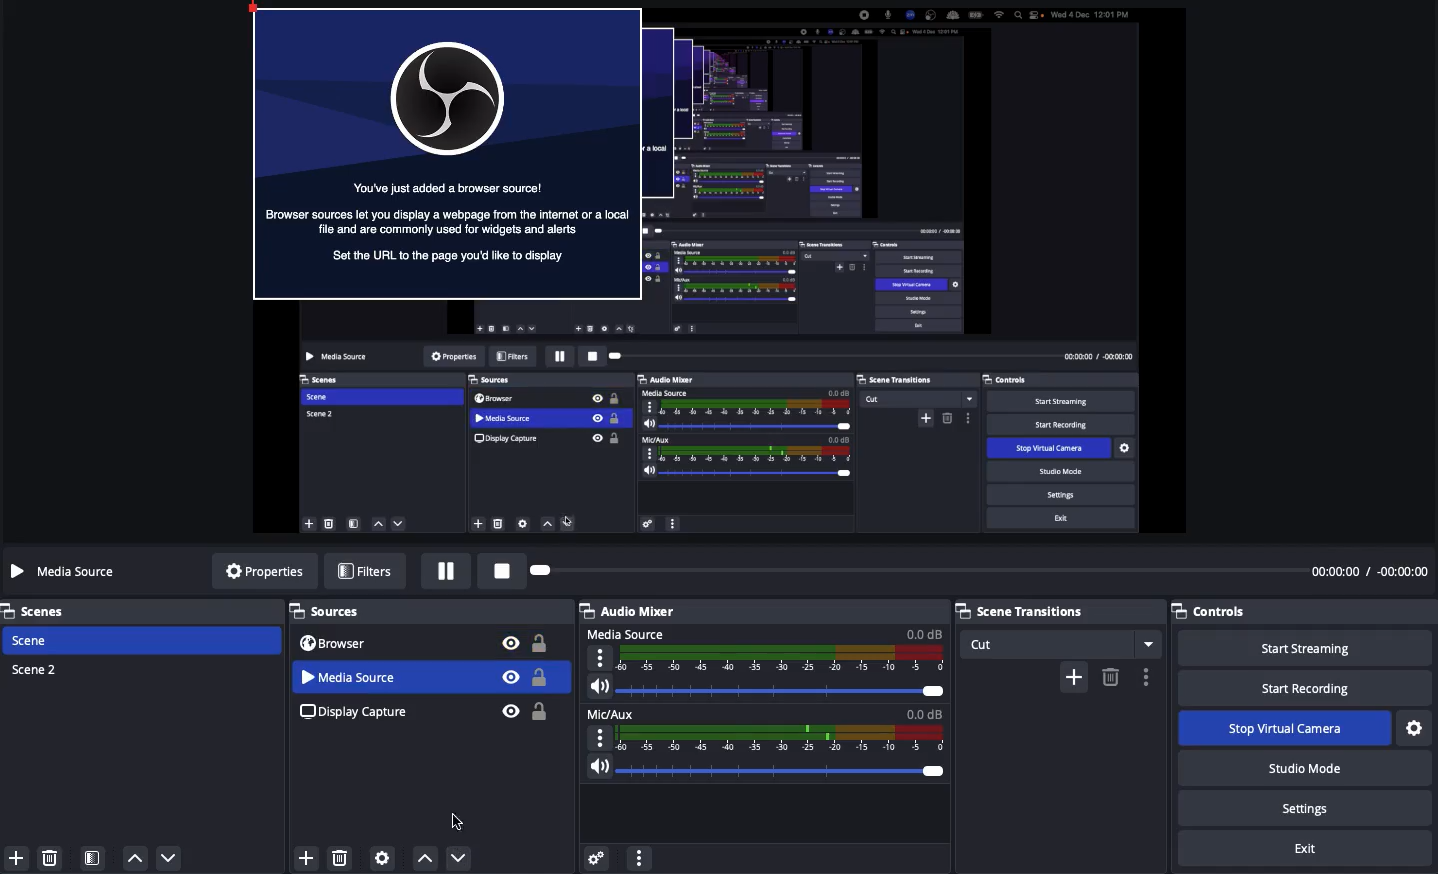  I want to click on Start streaming, so click(1301, 649).